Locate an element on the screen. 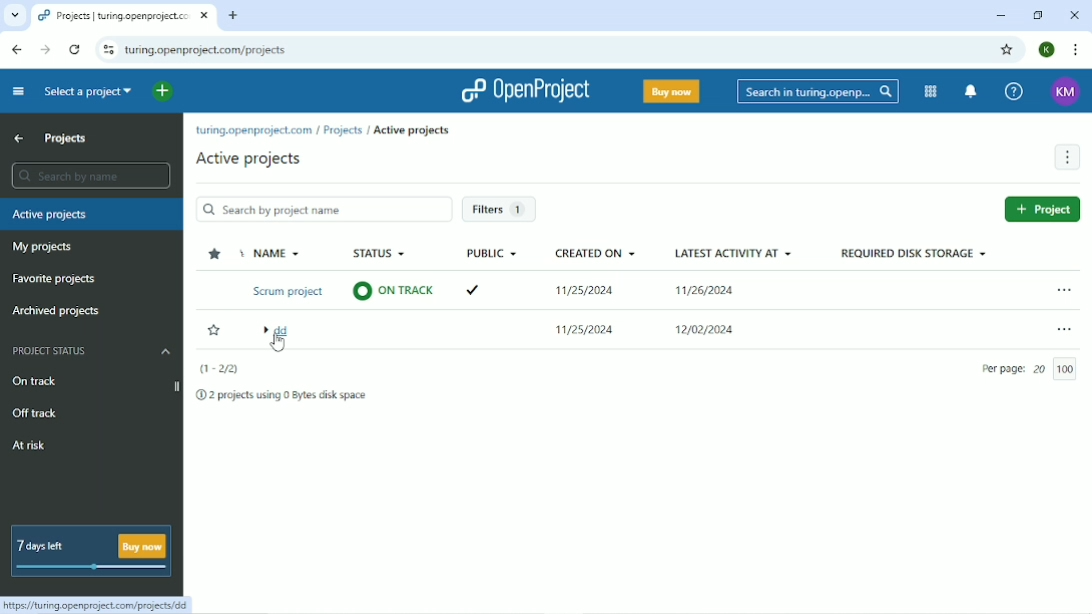 The image size is (1092, 614). To notification center is located at coordinates (973, 92).